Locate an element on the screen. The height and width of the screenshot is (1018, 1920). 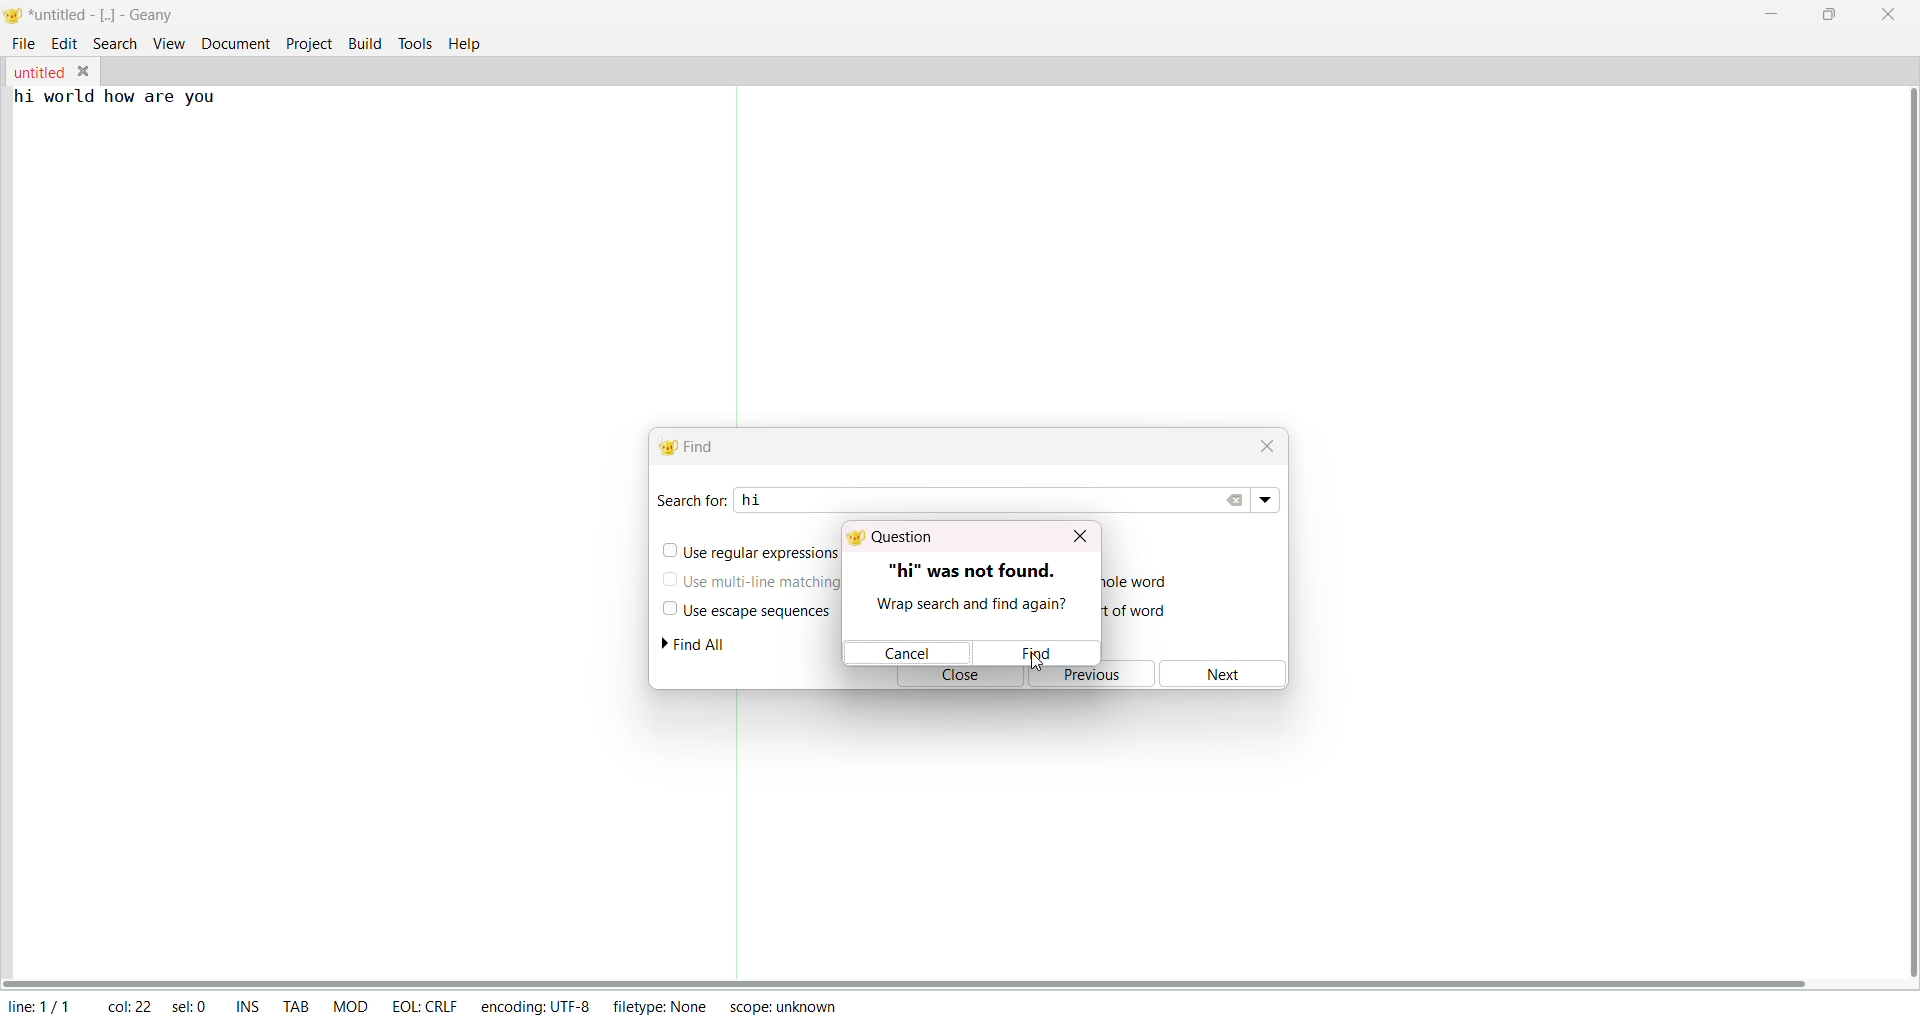
eol: crlf is located at coordinates (423, 1003).